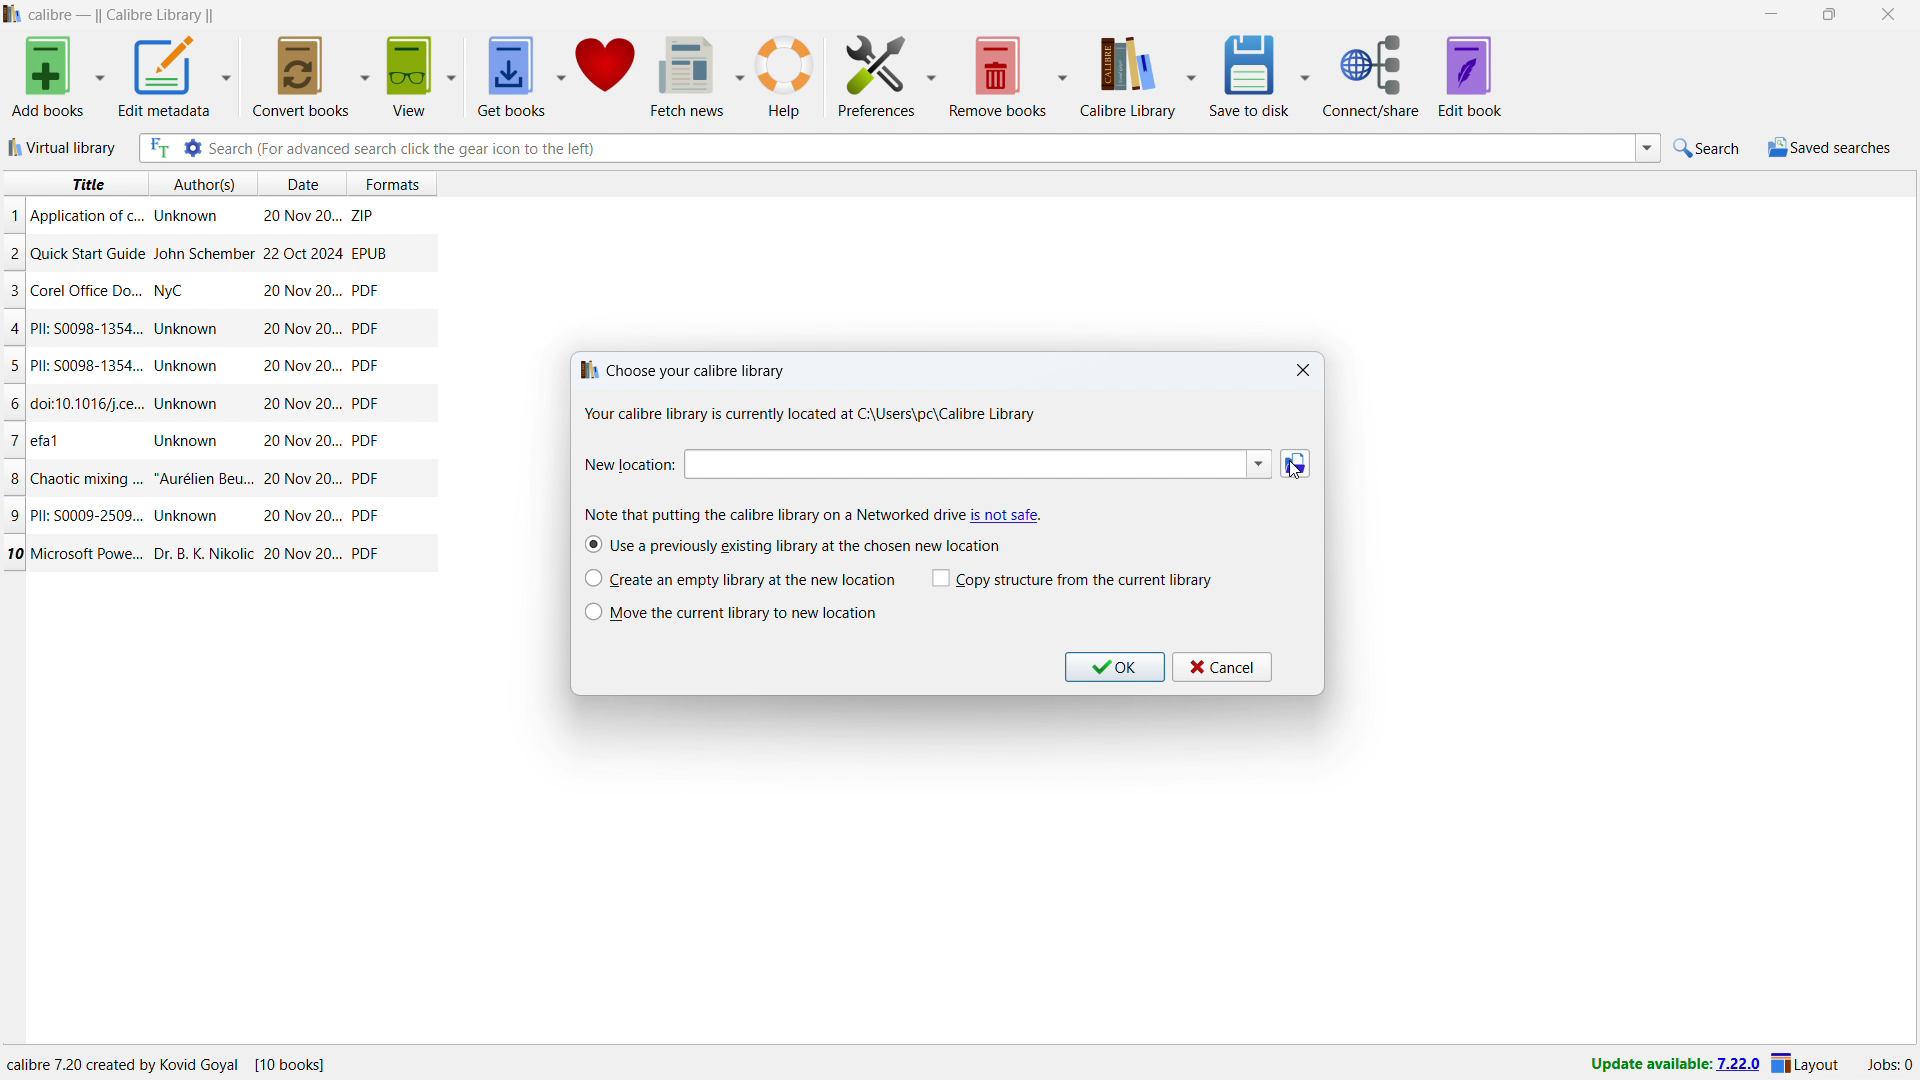  I want to click on Author, so click(184, 217).